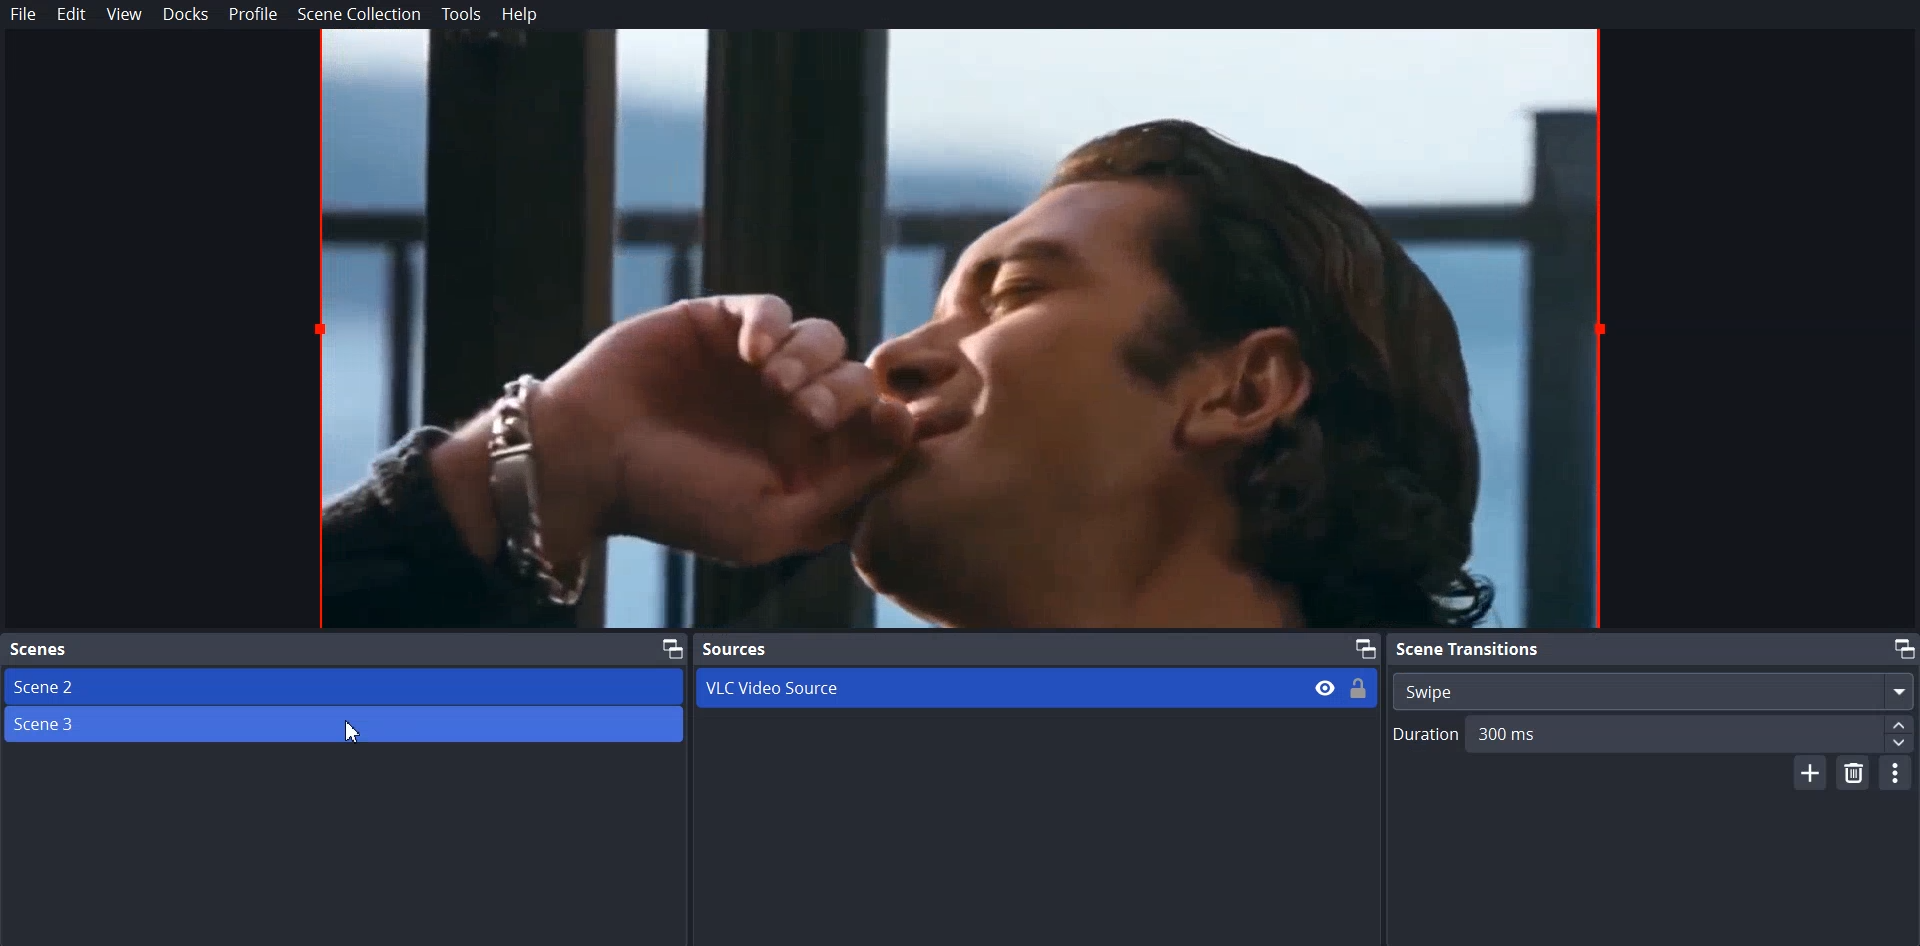 This screenshot has height=946, width=1920. I want to click on Scene Collection, so click(359, 14).